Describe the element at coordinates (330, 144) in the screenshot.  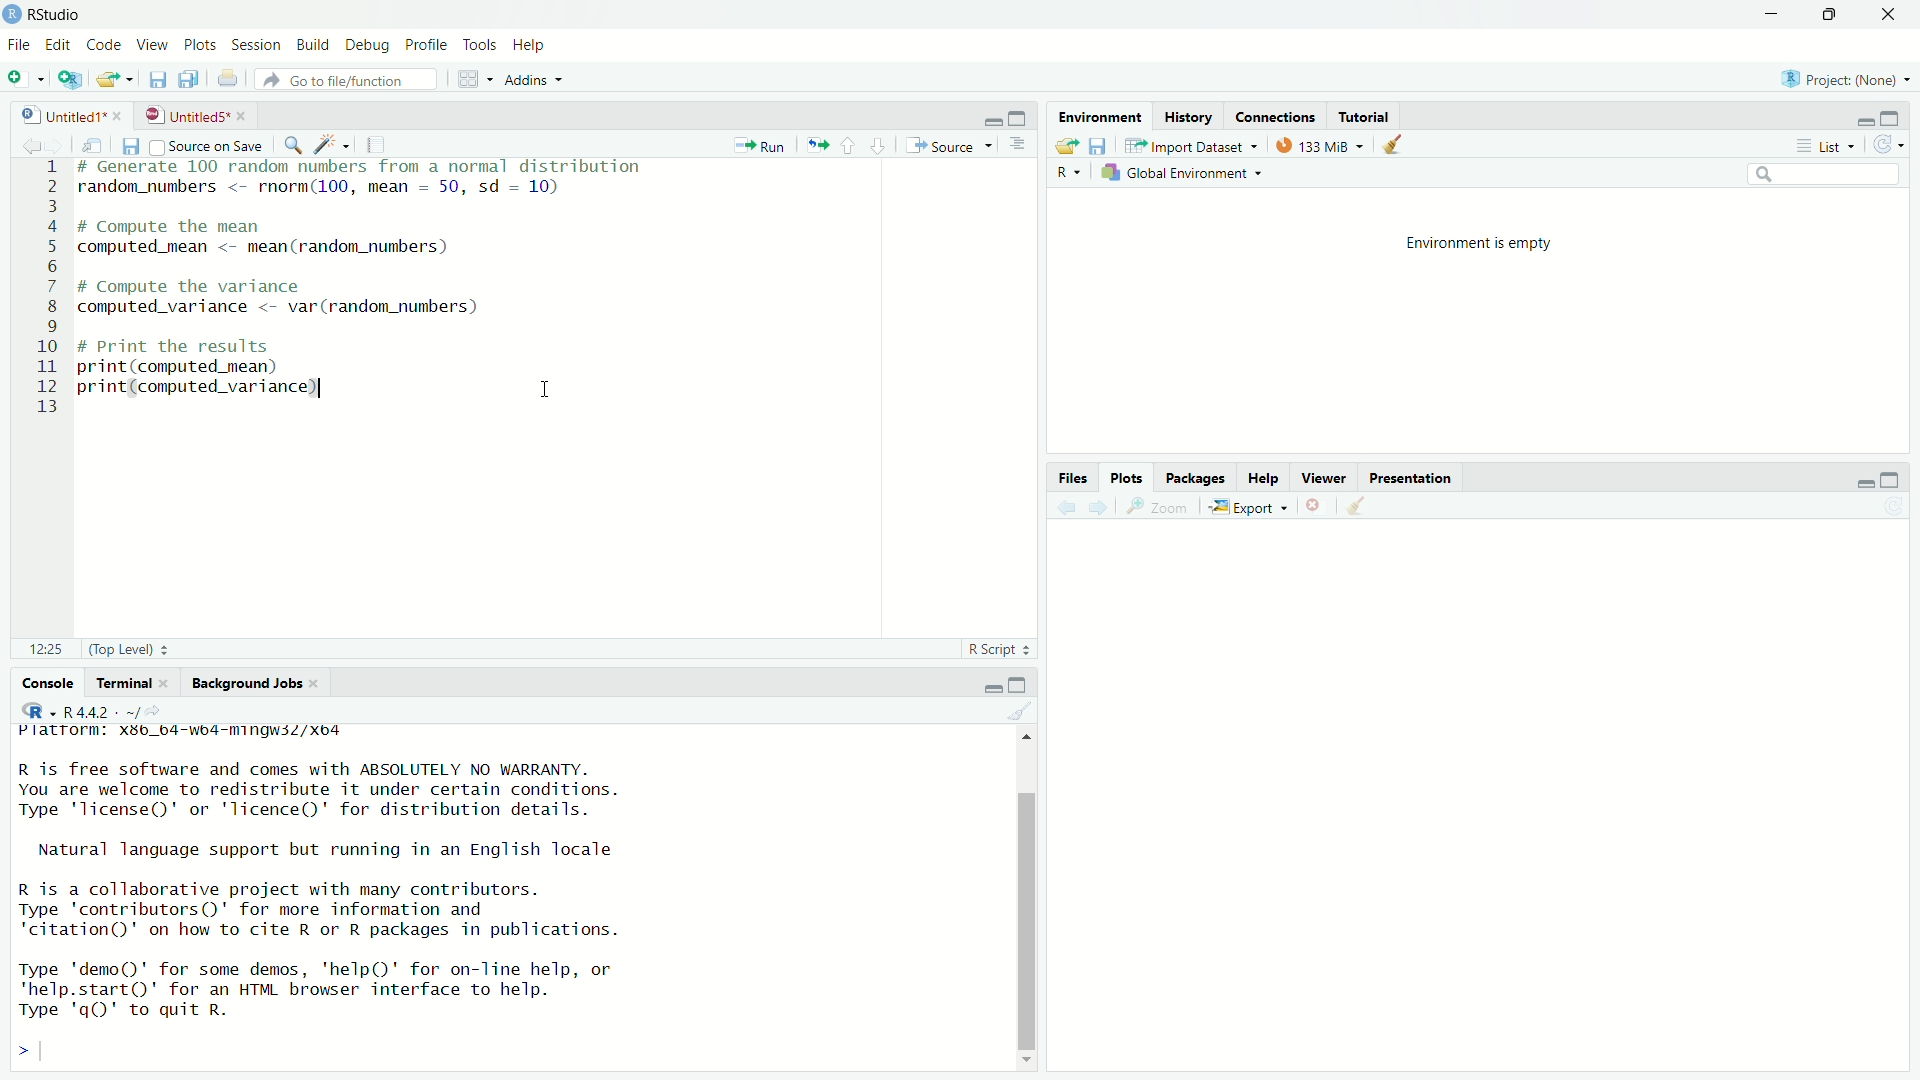
I see `code tools` at that location.